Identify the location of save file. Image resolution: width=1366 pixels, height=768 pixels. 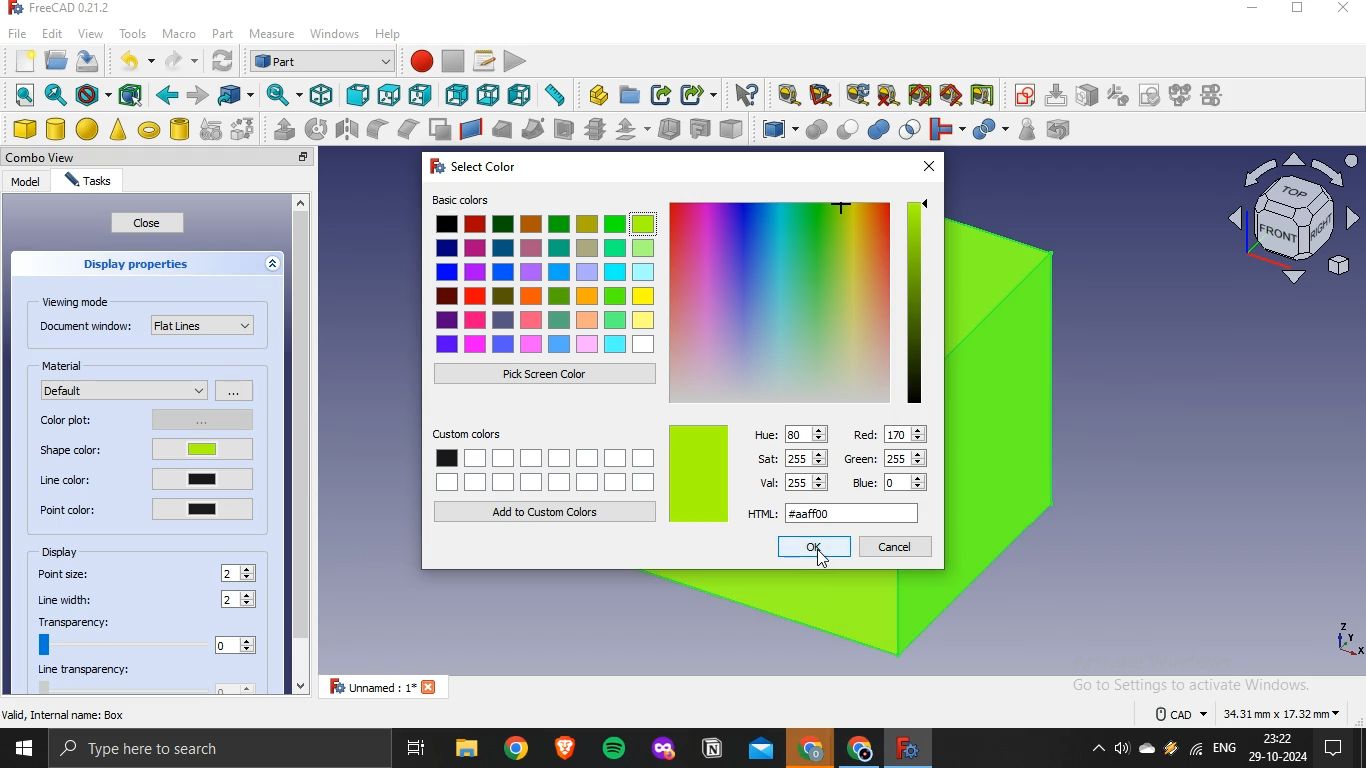
(88, 61).